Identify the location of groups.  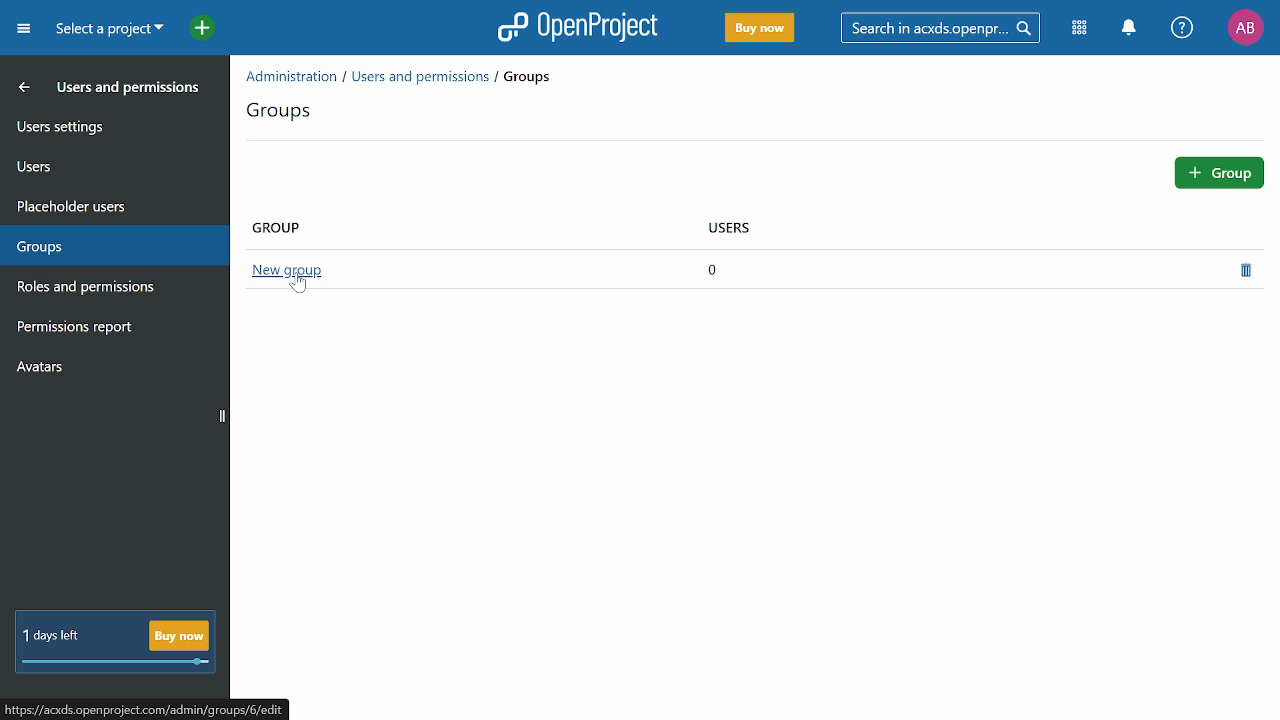
(287, 111).